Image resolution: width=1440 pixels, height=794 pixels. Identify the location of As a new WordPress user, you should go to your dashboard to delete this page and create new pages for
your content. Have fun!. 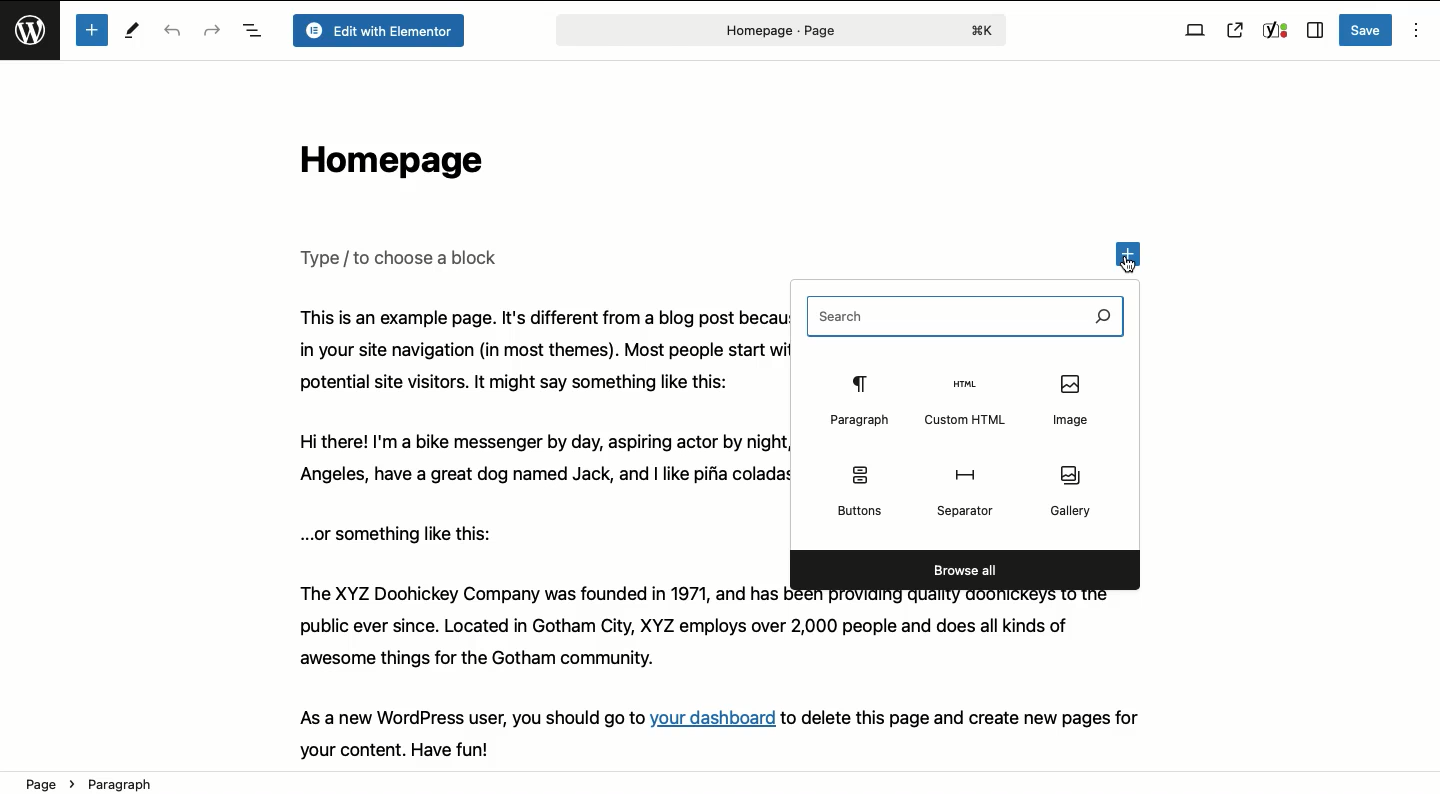
(742, 732).